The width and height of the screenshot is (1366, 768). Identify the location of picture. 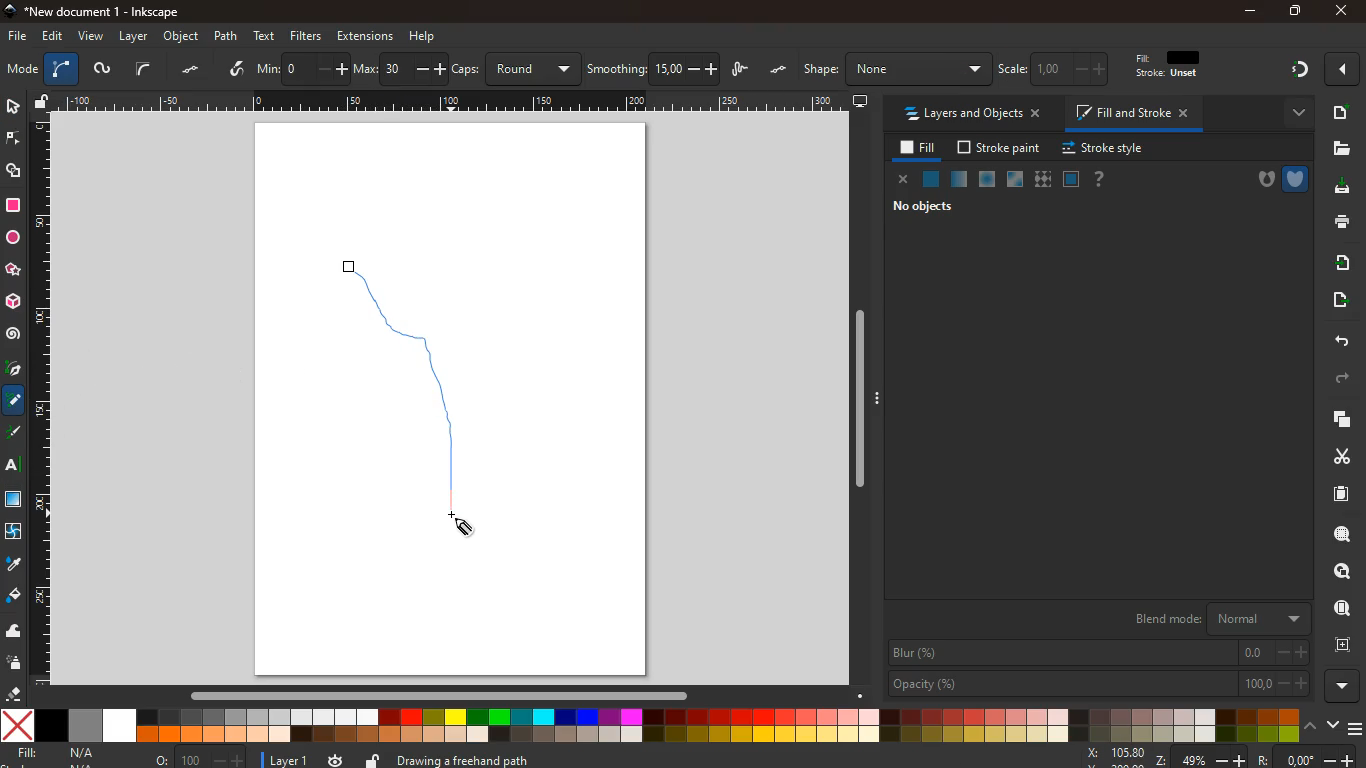
(102, 69).